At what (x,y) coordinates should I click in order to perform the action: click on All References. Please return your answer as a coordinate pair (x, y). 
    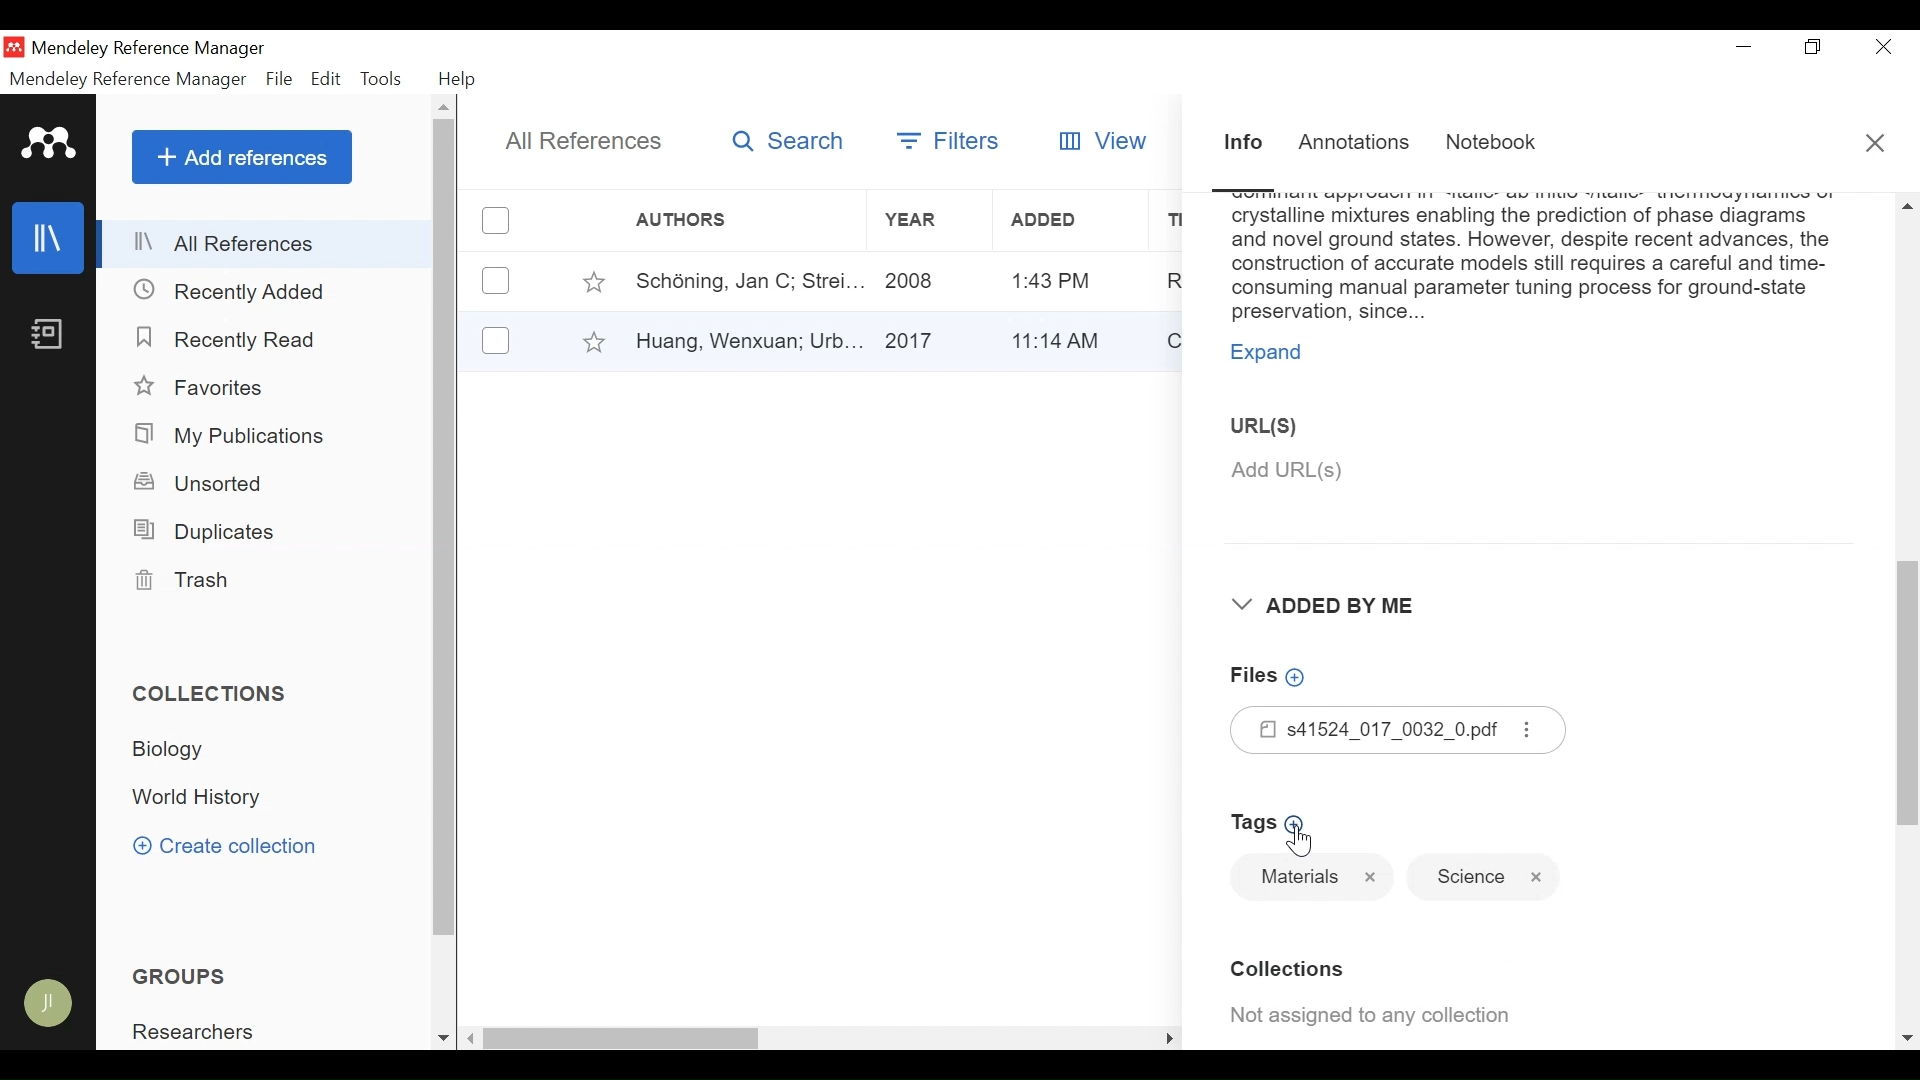
    Looking at the image, I should click on (267, 243).